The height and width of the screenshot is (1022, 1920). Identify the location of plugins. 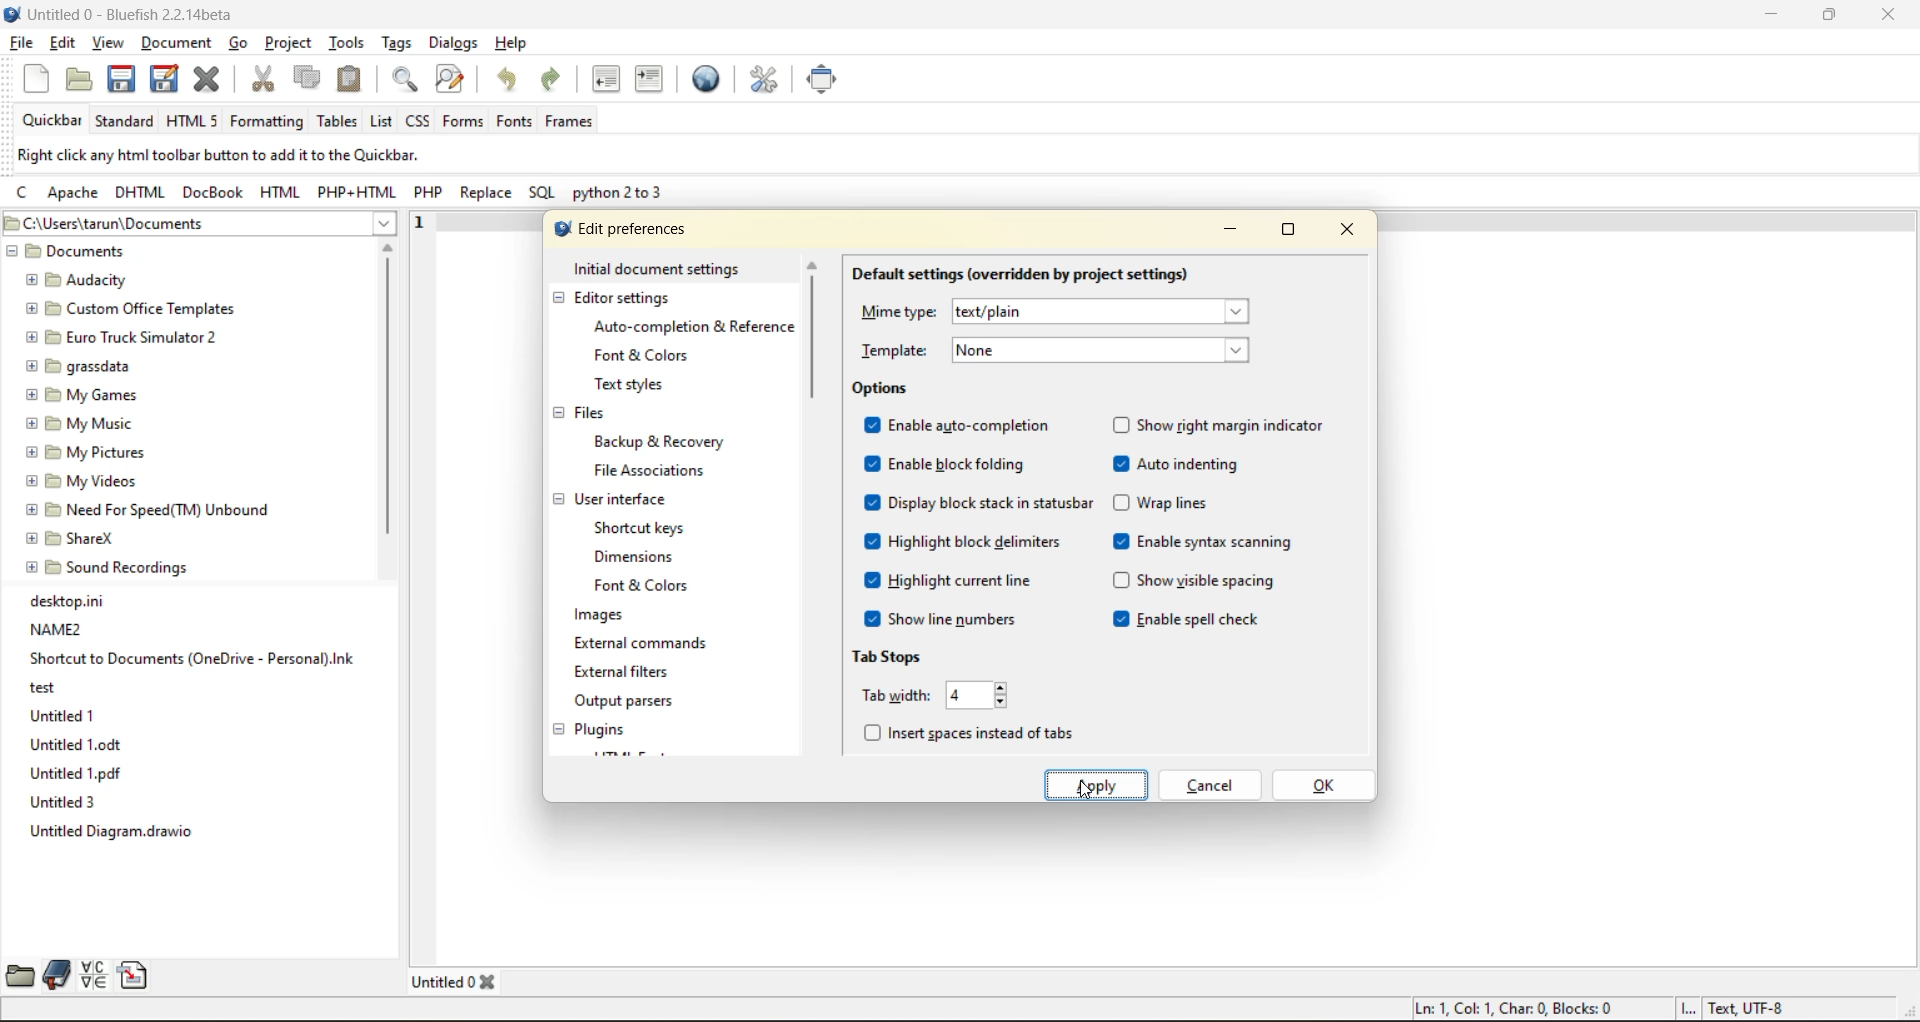
(606, 729).